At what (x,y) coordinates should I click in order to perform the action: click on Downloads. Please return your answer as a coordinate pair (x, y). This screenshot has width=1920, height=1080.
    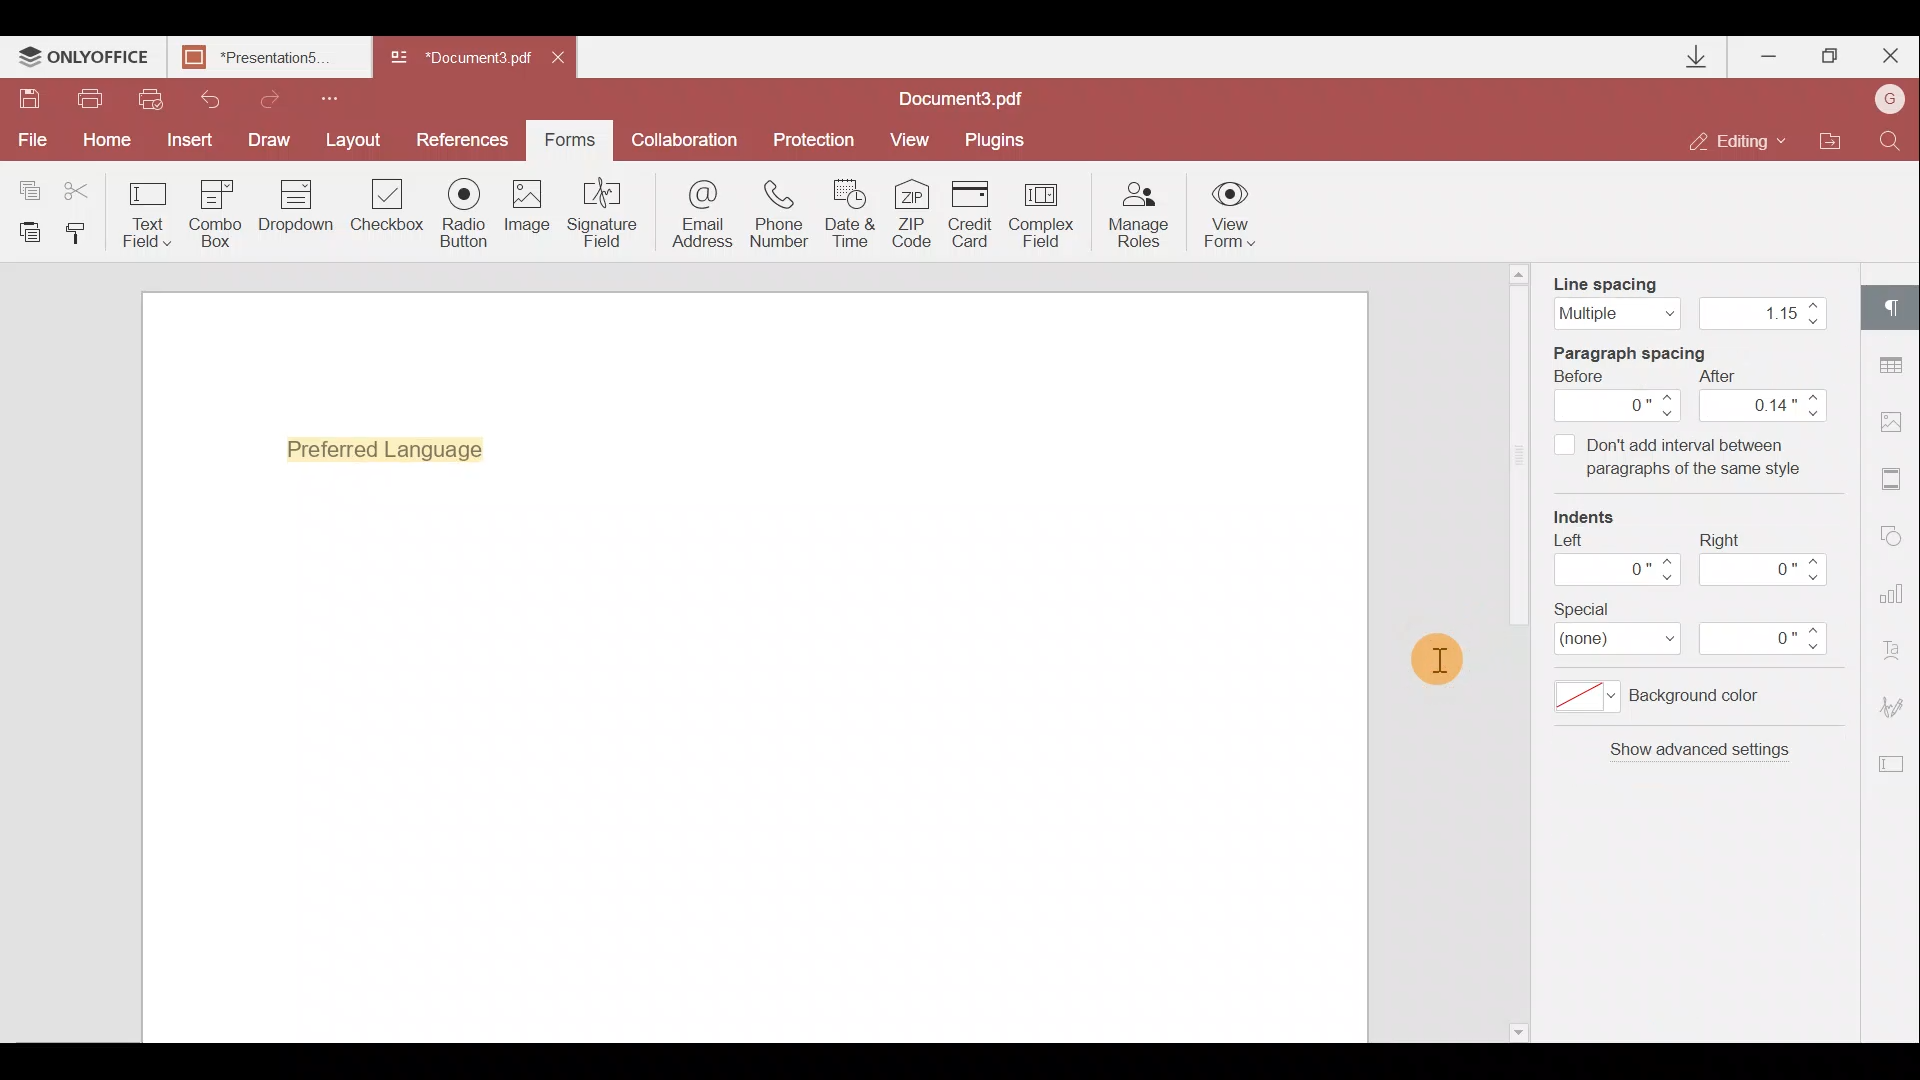
    Looking at the image, I should click on (1698, 57).